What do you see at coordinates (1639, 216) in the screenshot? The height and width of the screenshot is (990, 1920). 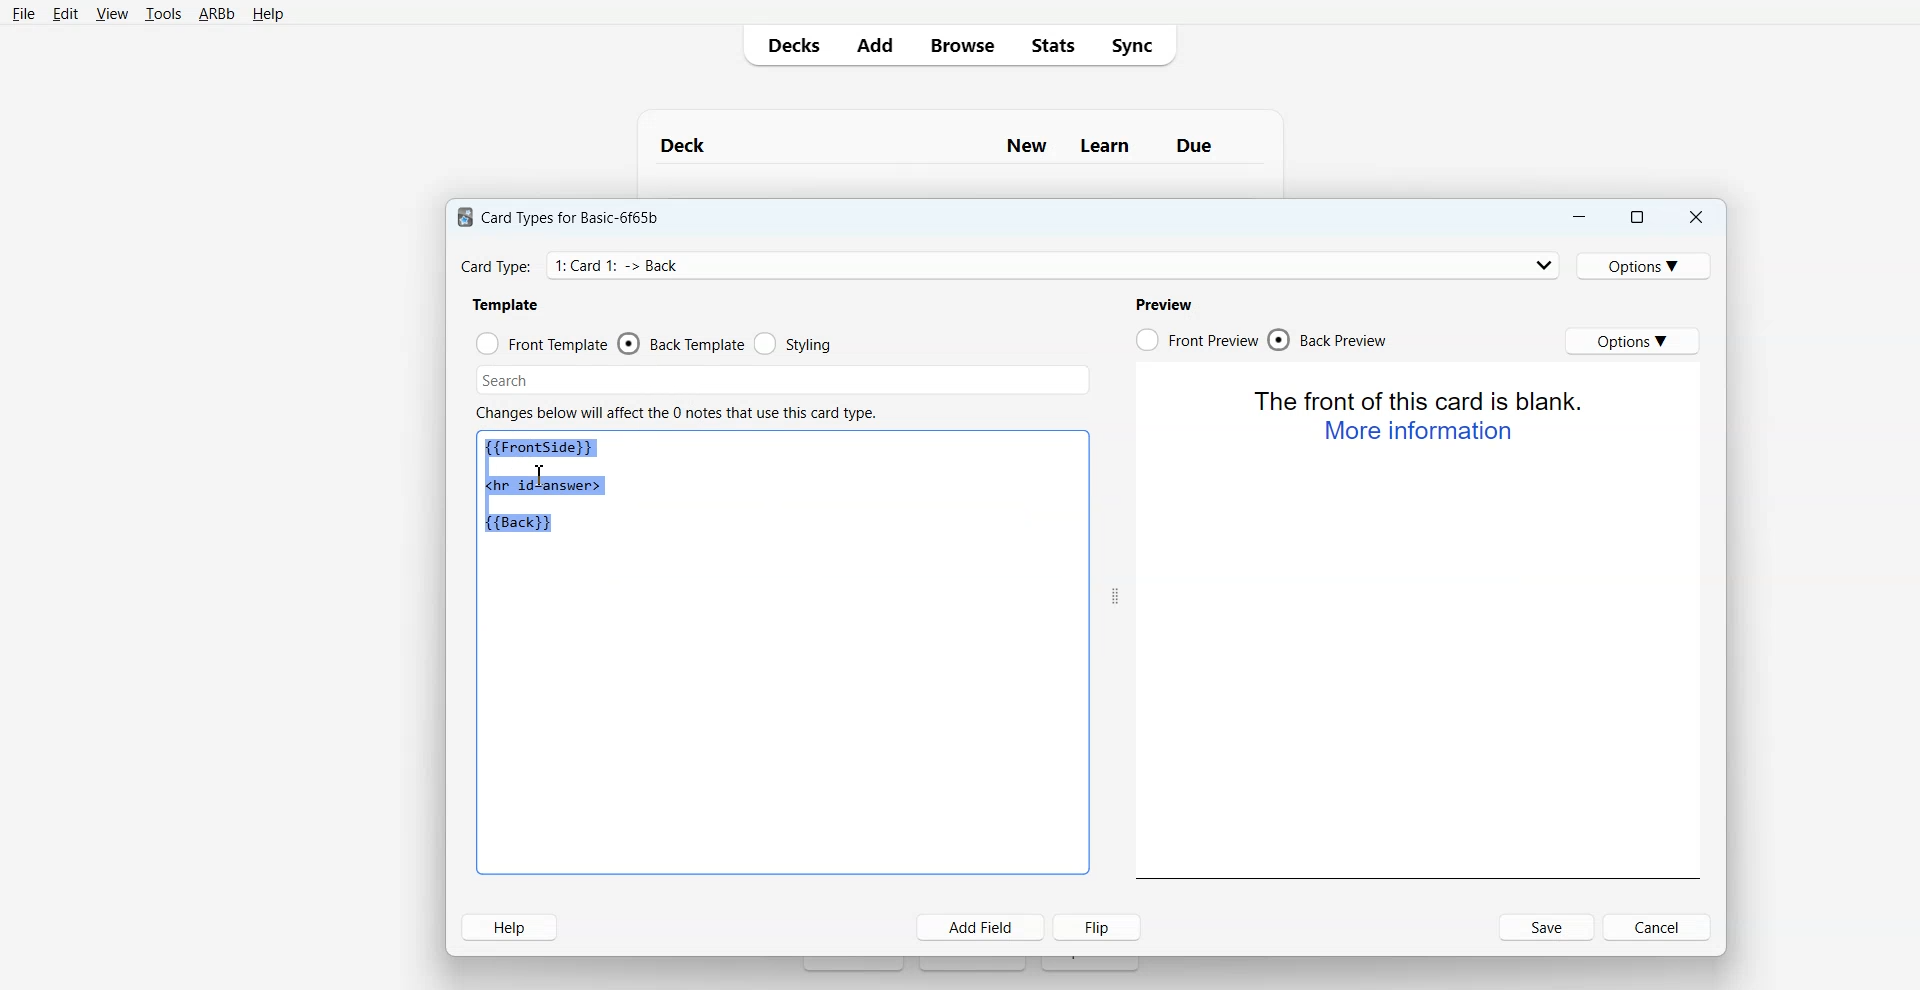 I see `Maximize` at bounding box center [1639, 216].